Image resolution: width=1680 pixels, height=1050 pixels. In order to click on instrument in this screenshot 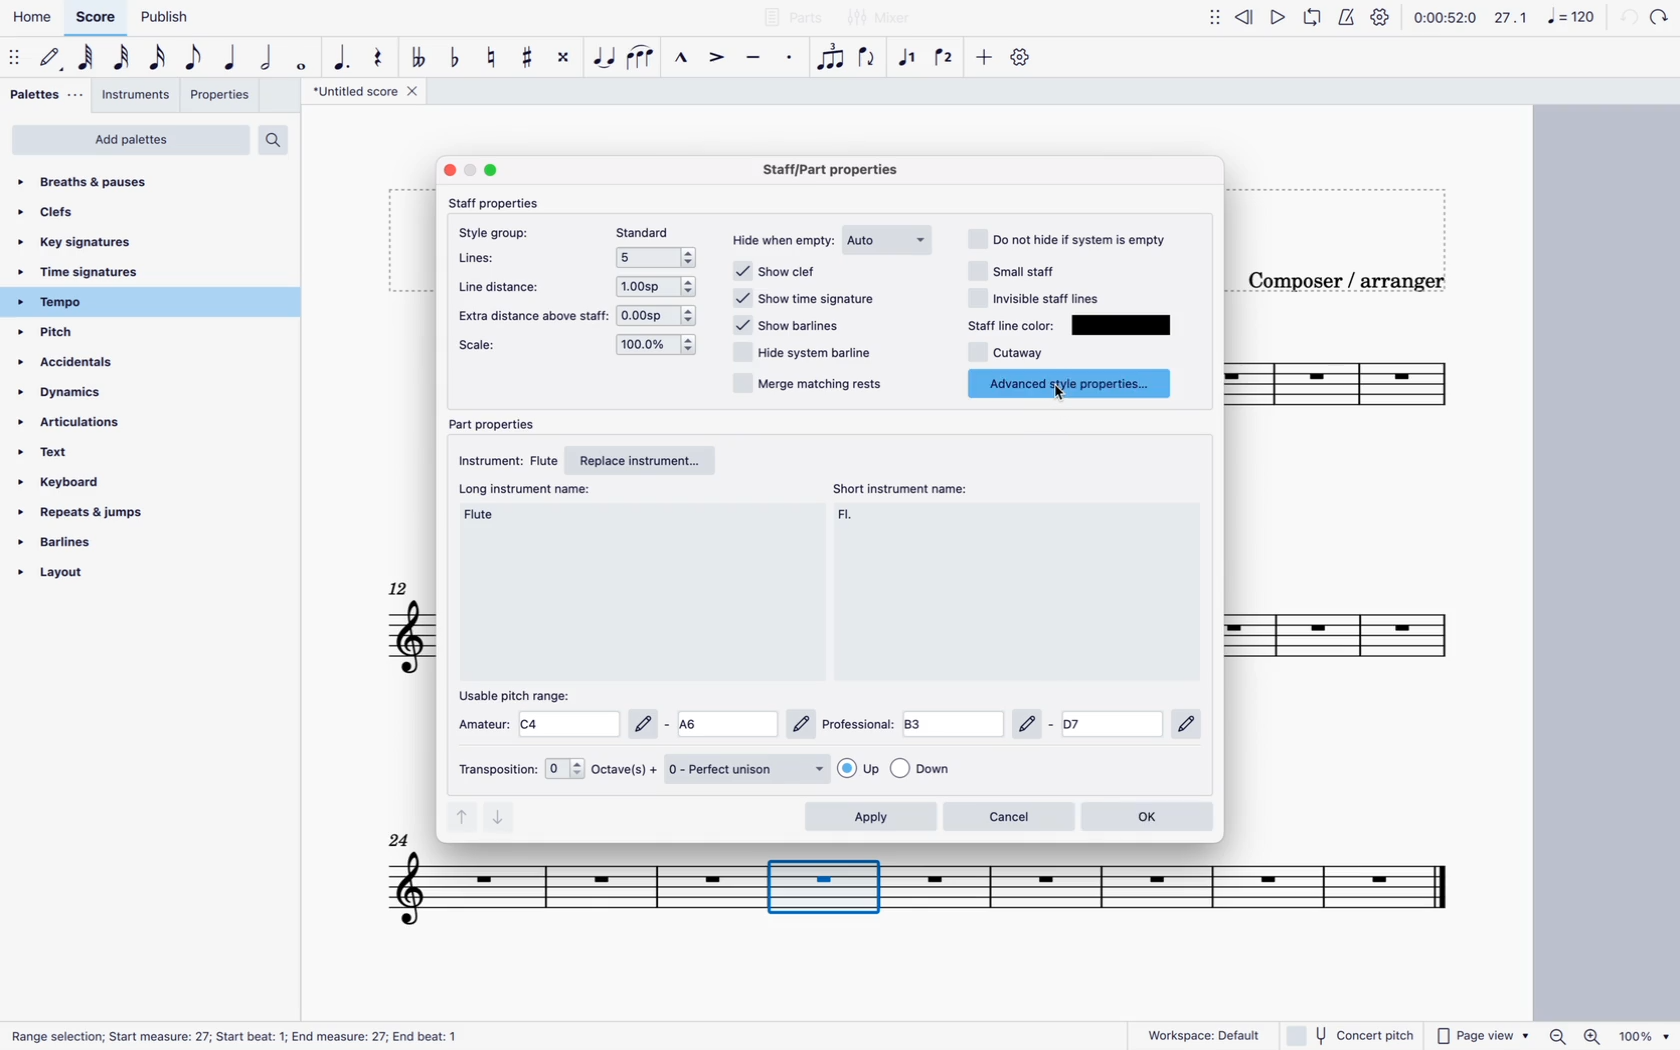, I will do `click(509, 460)`.